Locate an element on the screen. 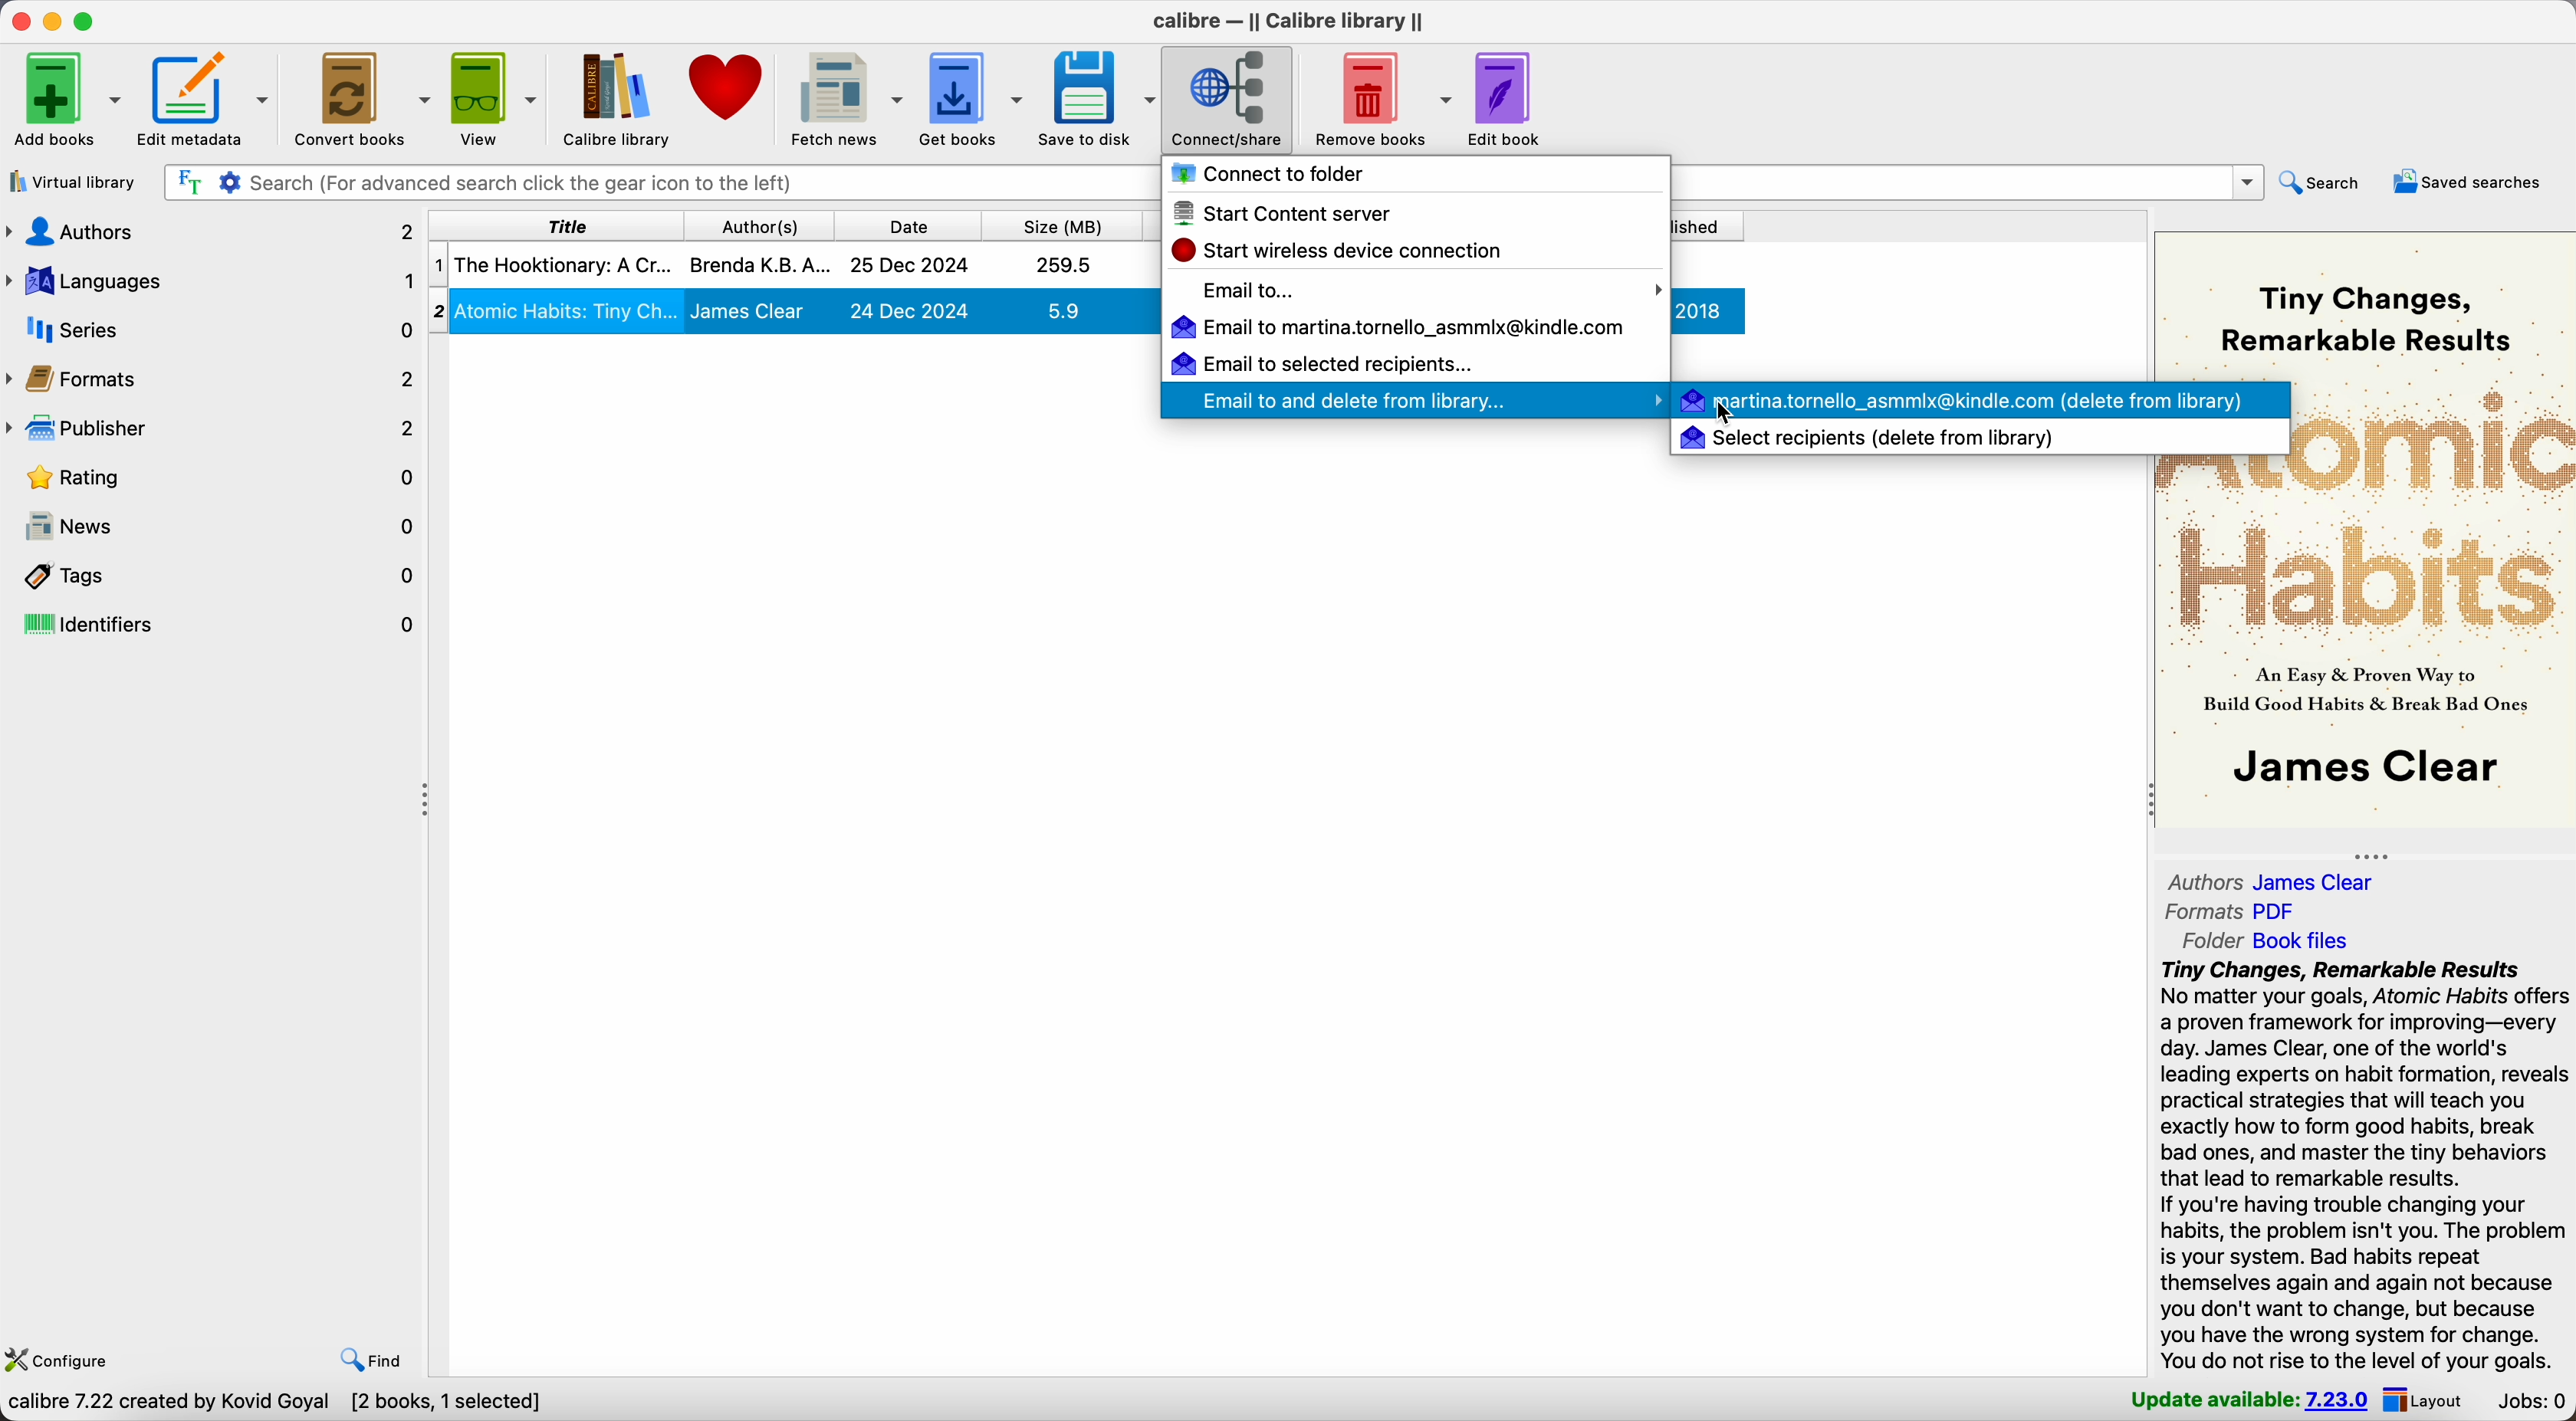  folder is located at coordinates (2257, 941).